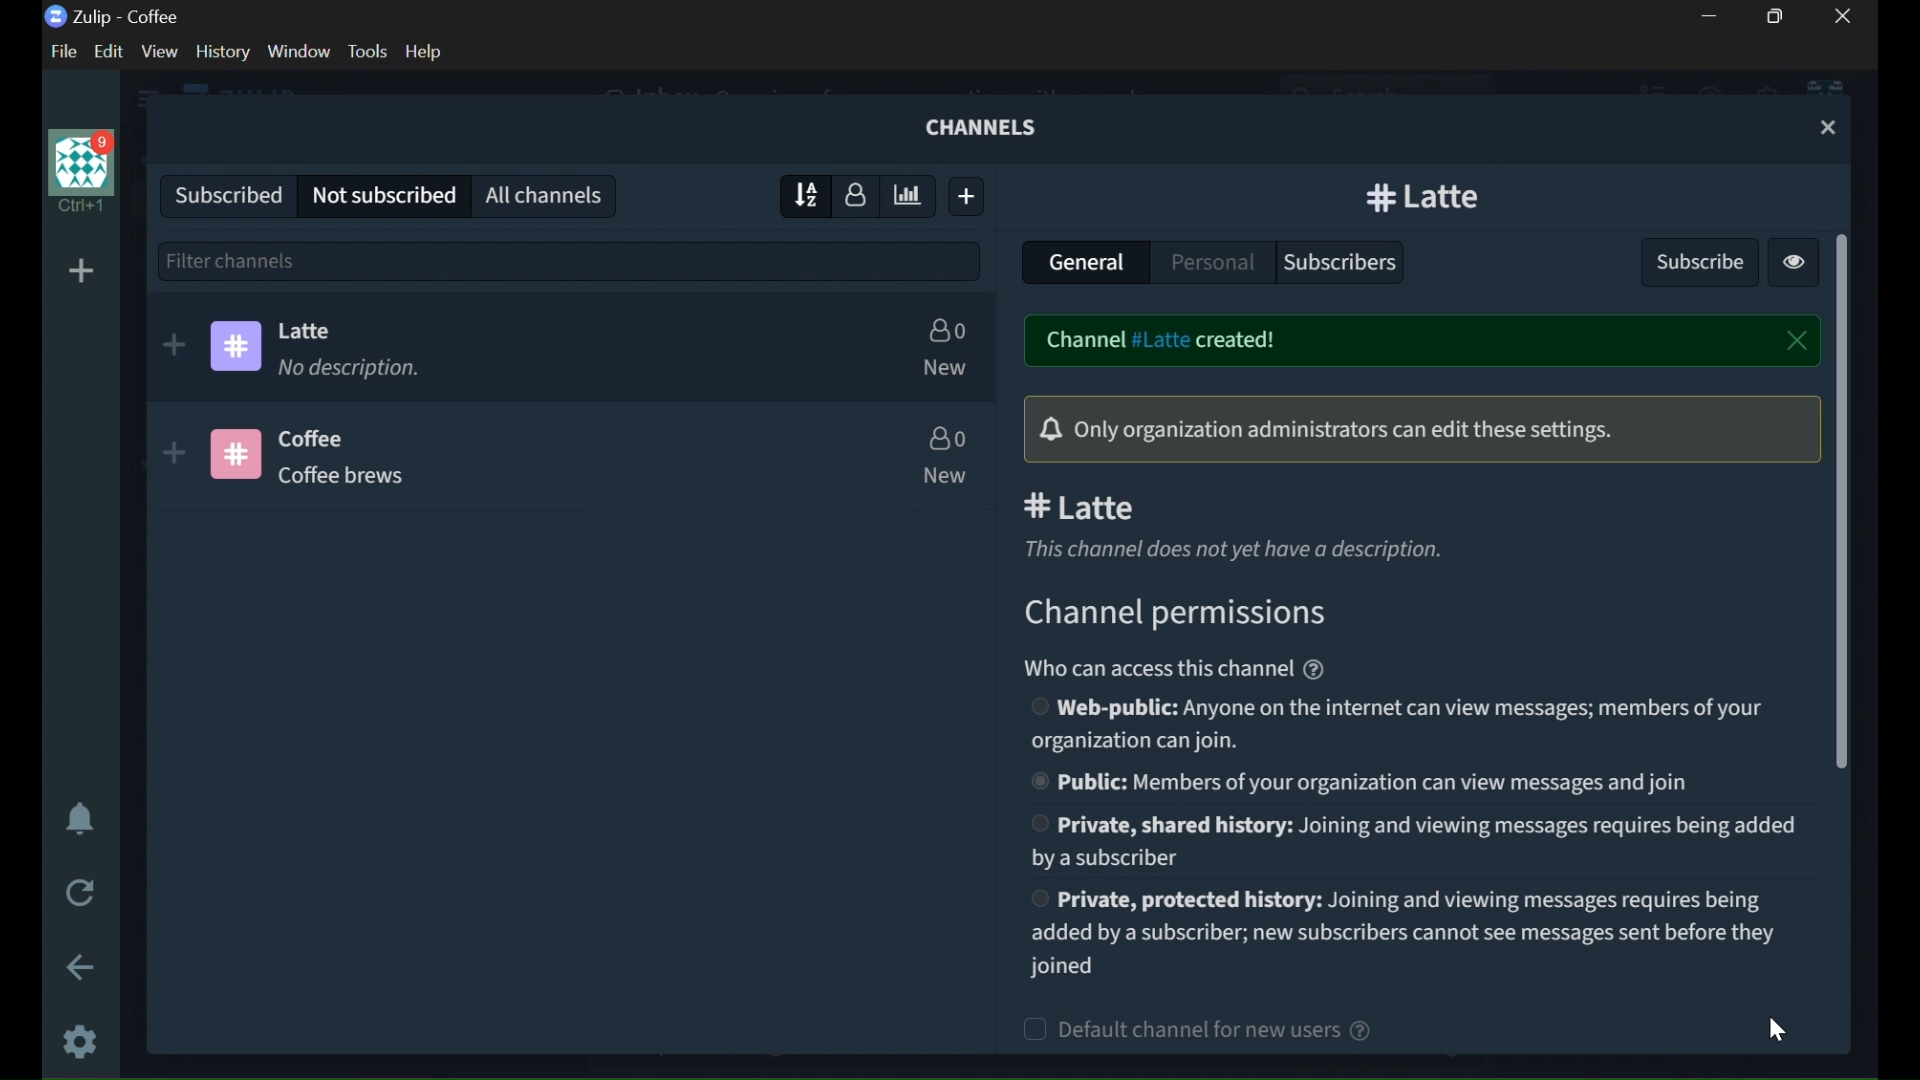 Image resolution: width=1920 pixels, height=1080 pixels. What do you see at coordinates (80, 821) in the screenshot?
I see `ENABLE DO NOT DISTURBE` at bounding box center [80, 821].